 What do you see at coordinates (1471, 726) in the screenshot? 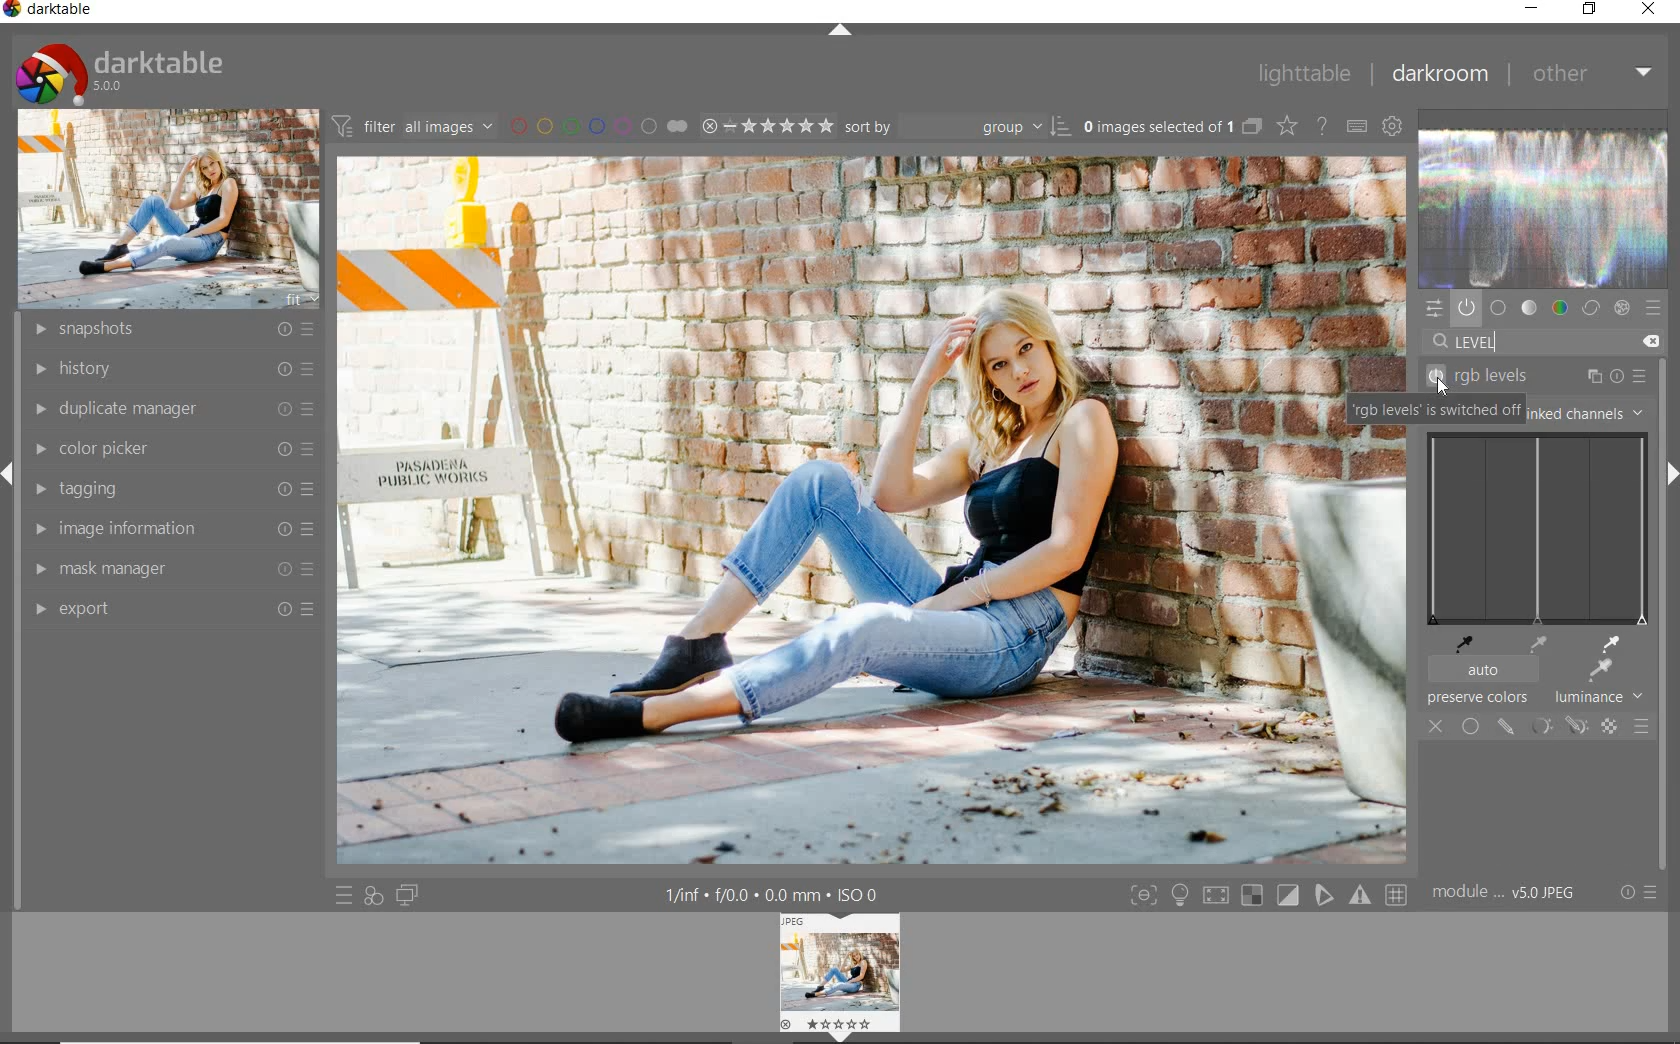
I see `uniformly` at bounding box center [1471, 726].